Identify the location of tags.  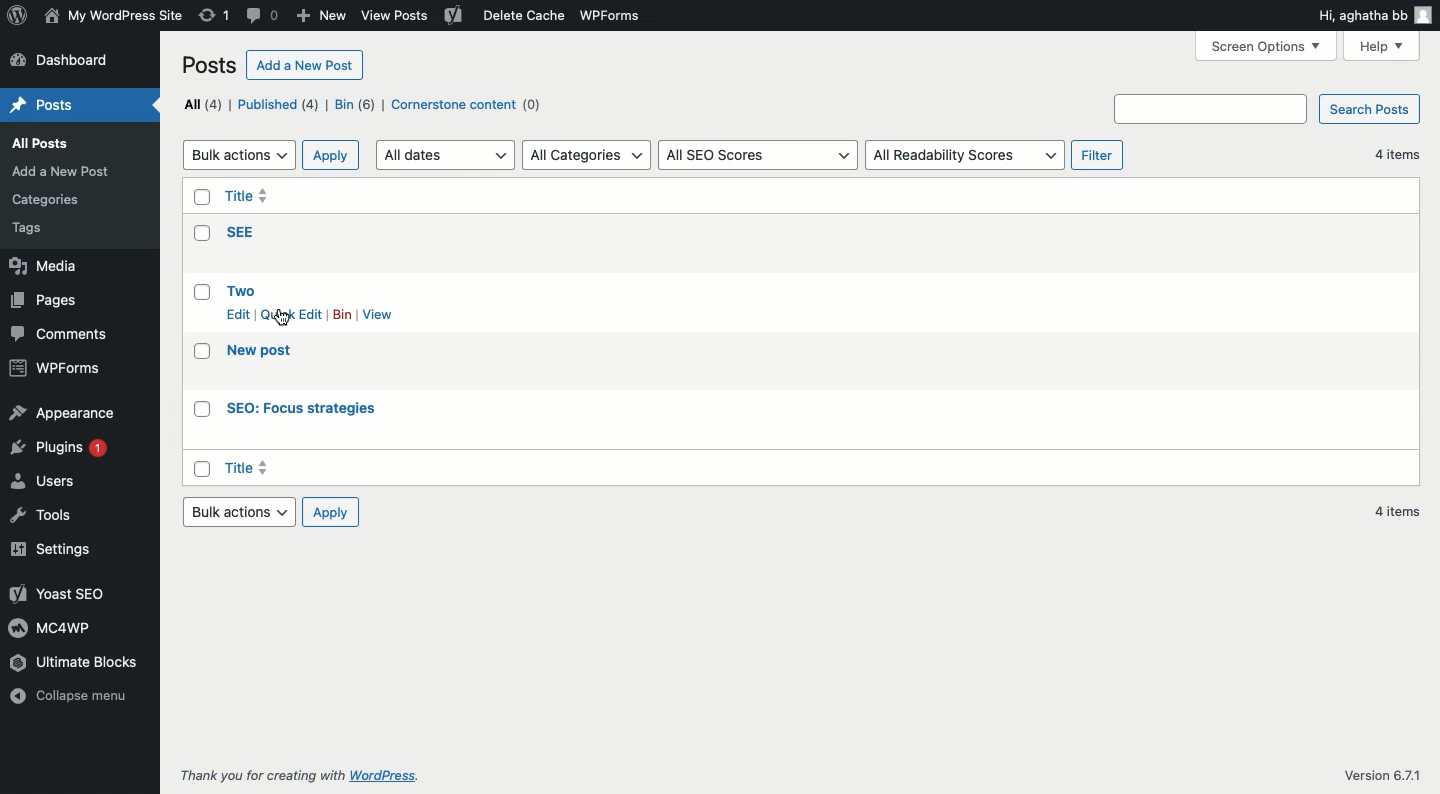
(40, 230).